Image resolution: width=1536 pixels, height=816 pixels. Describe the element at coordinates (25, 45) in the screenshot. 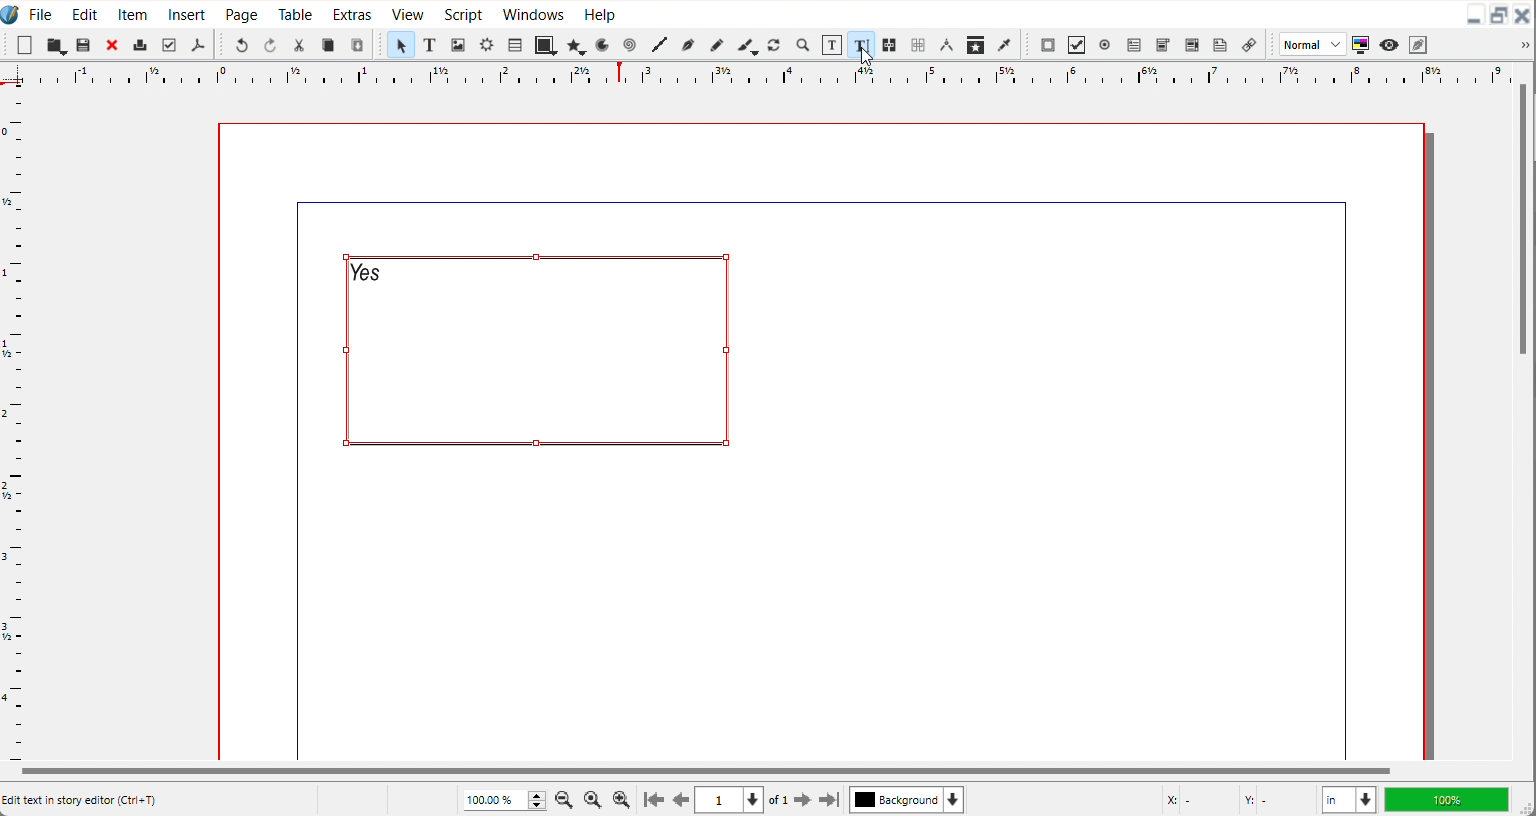

I see `New` at that location.